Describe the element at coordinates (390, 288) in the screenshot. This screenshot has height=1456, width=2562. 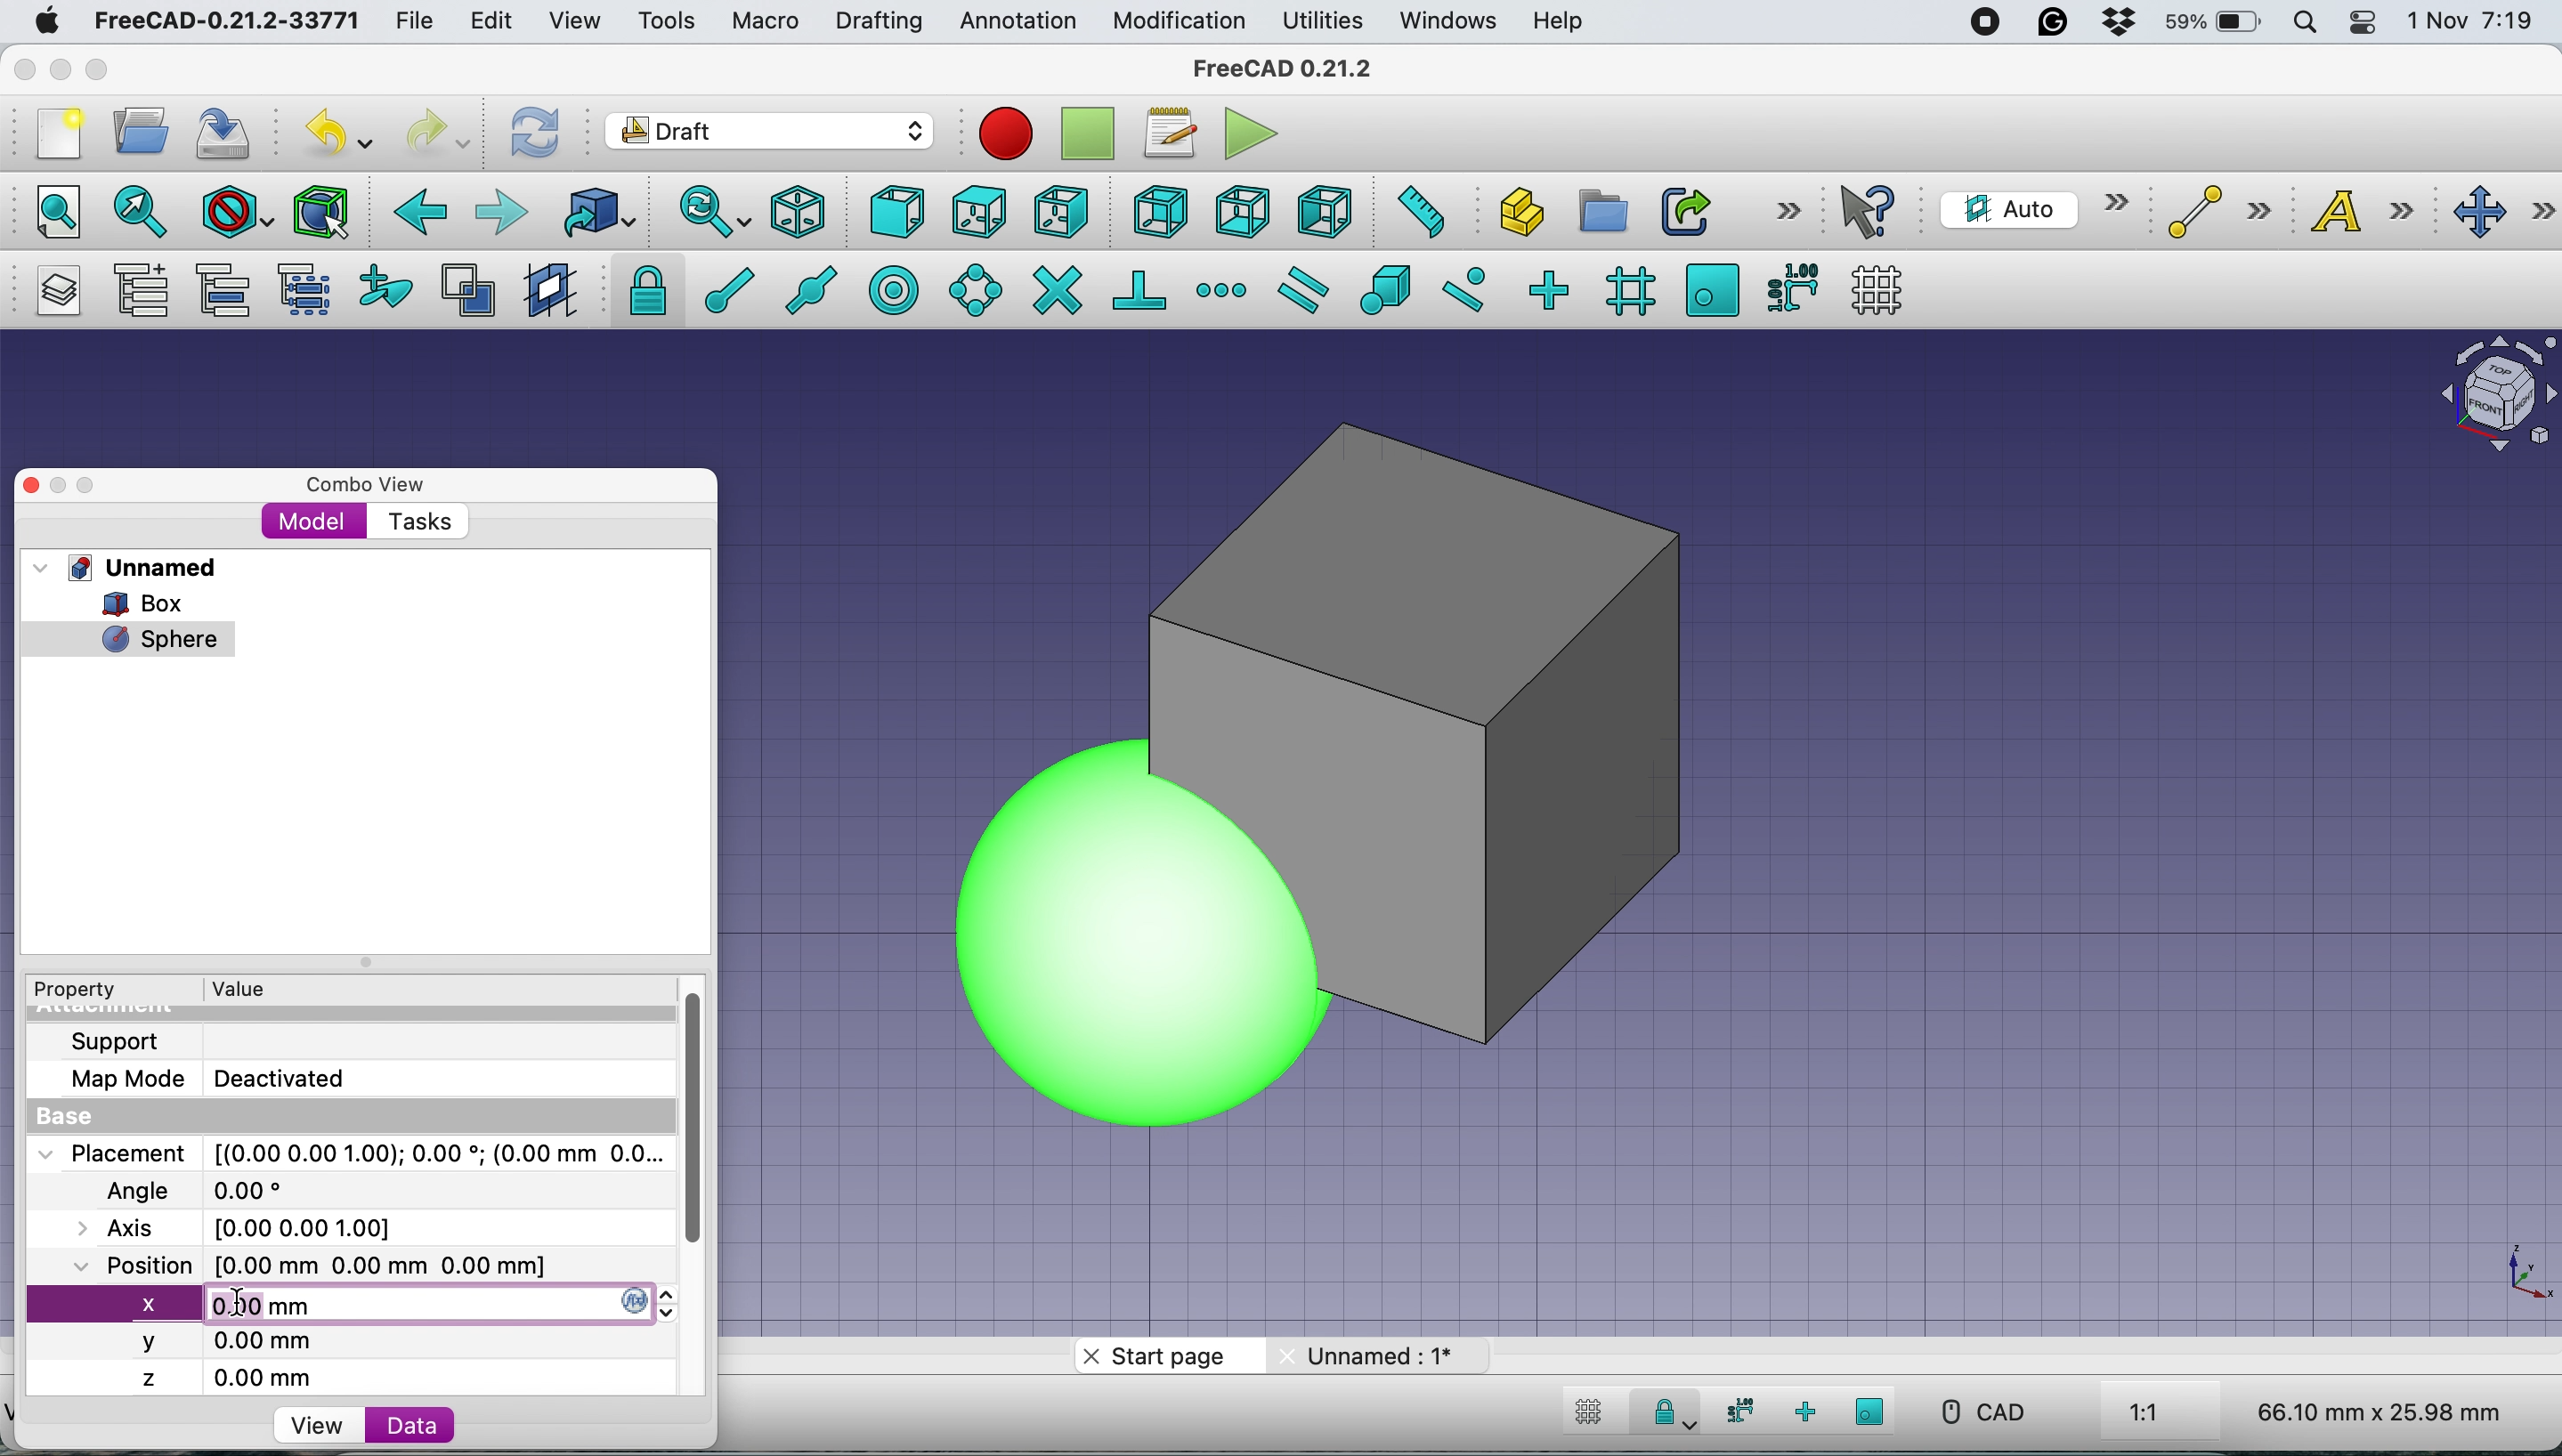
I see `add to construction group` at that location.